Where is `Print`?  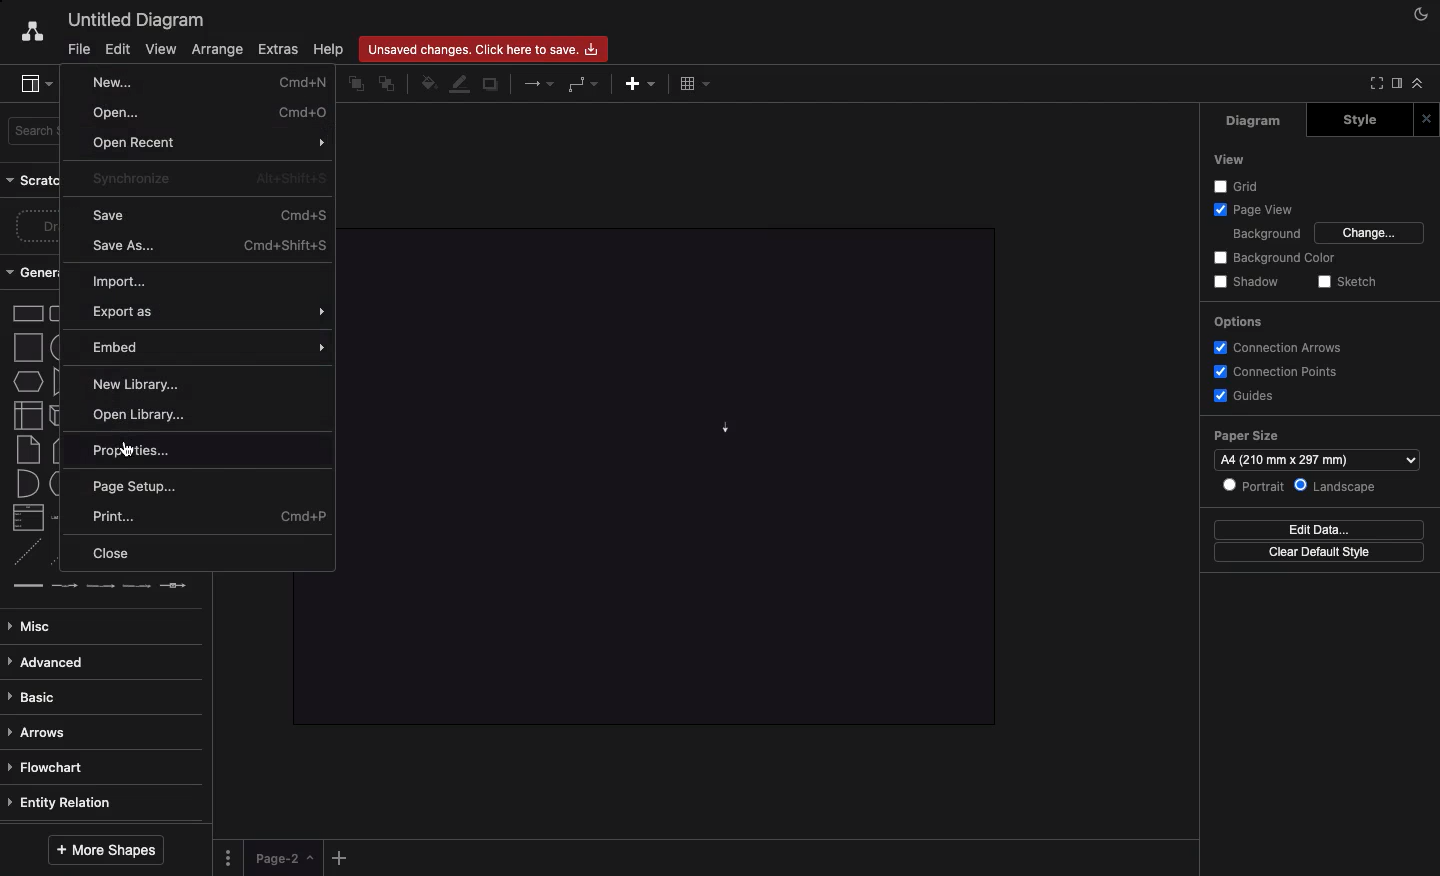
Print is located at coordinates (211, 517).